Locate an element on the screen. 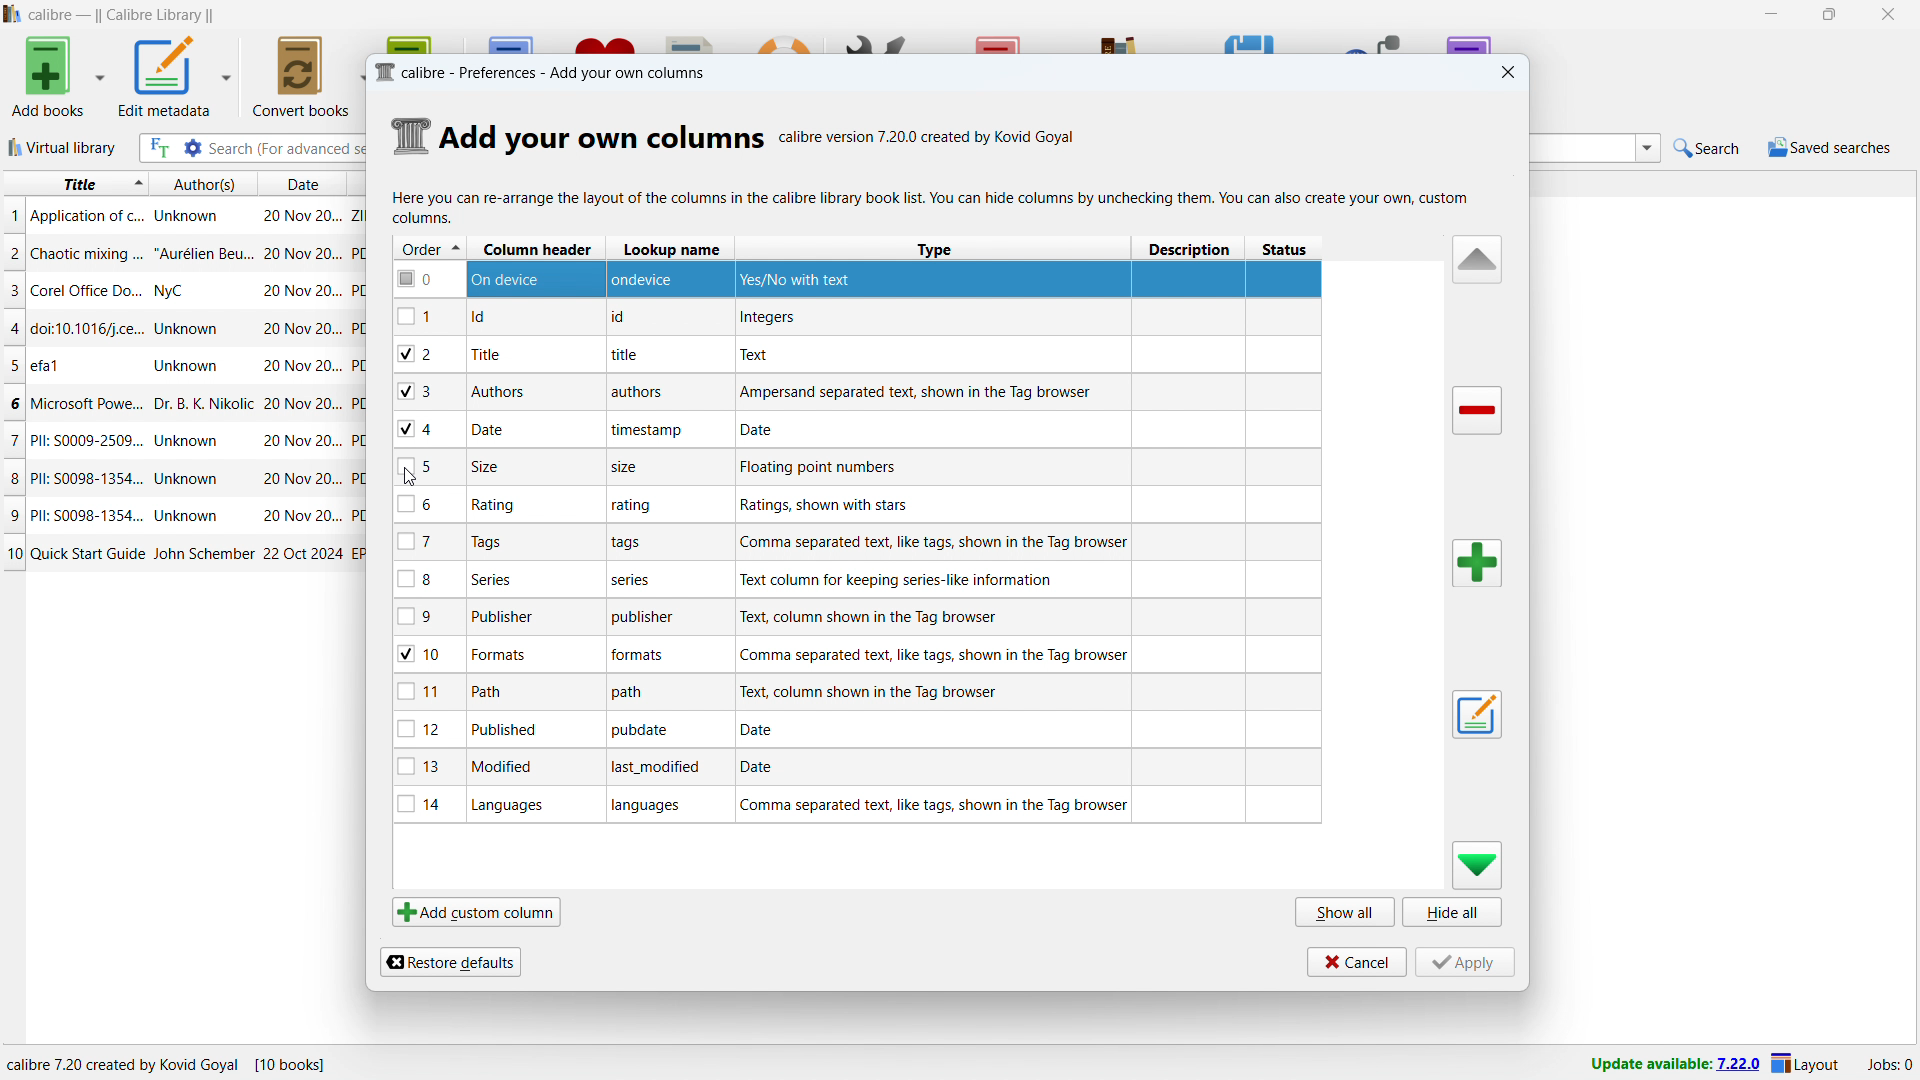 Image resolution: width=1920 pixels, height=1080 pixels. title is located at coordinates (84, 478).